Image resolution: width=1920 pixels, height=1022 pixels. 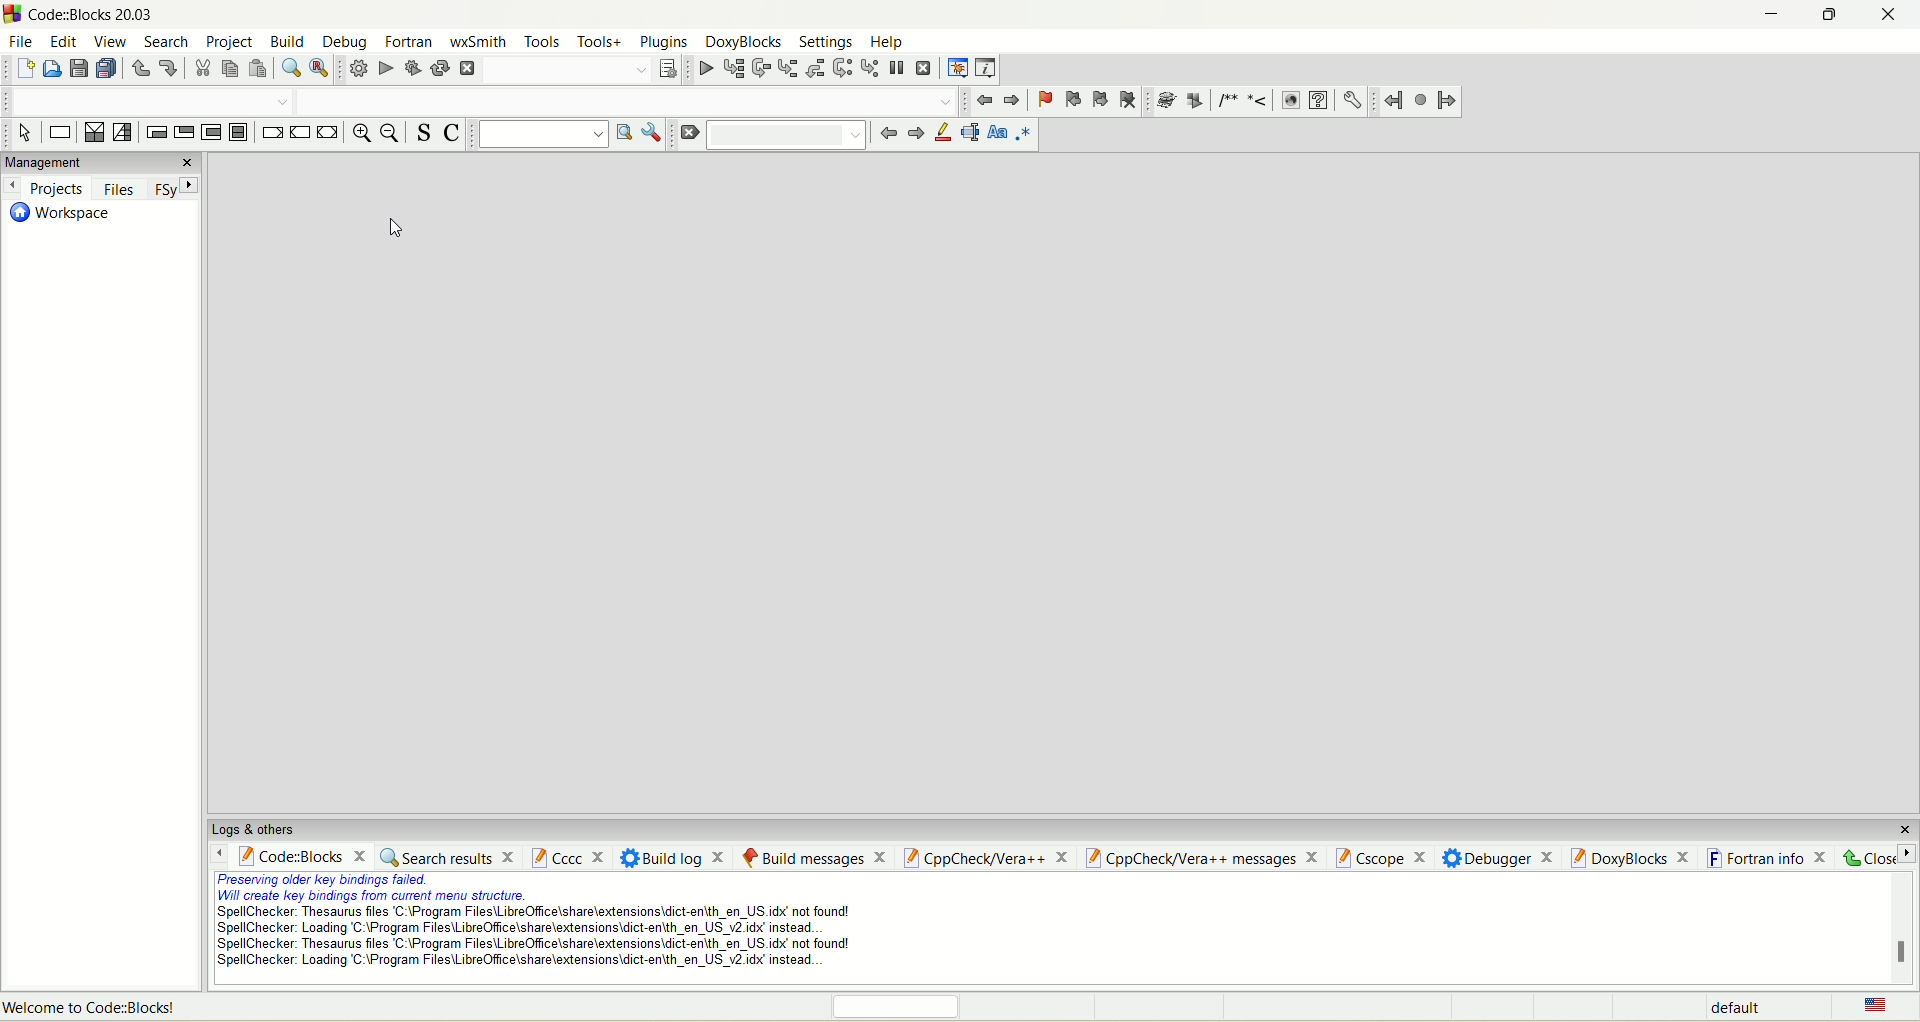 What do you see at coordinates (1072, 99) in the screenshot?
I see `prev bookmark` at bounding box center [1072, 99].